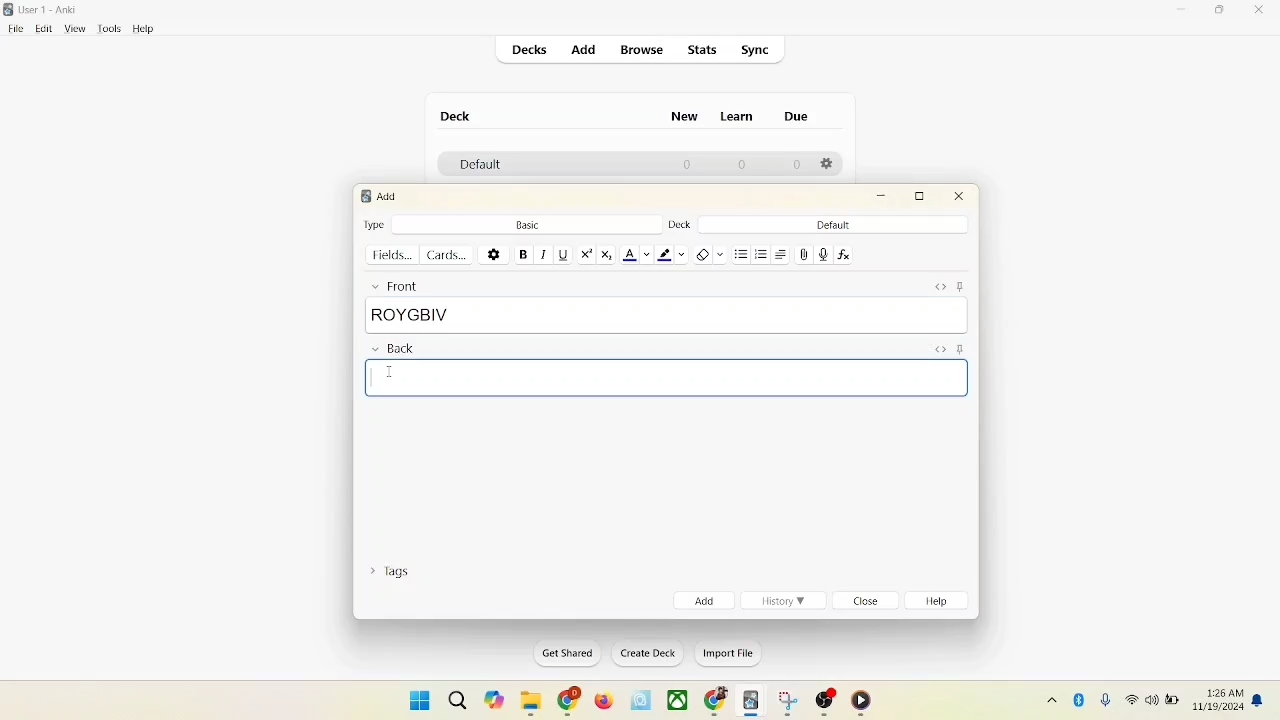 This screenshot has width=1280, height=720. I want to click on default, so click(833, 225).